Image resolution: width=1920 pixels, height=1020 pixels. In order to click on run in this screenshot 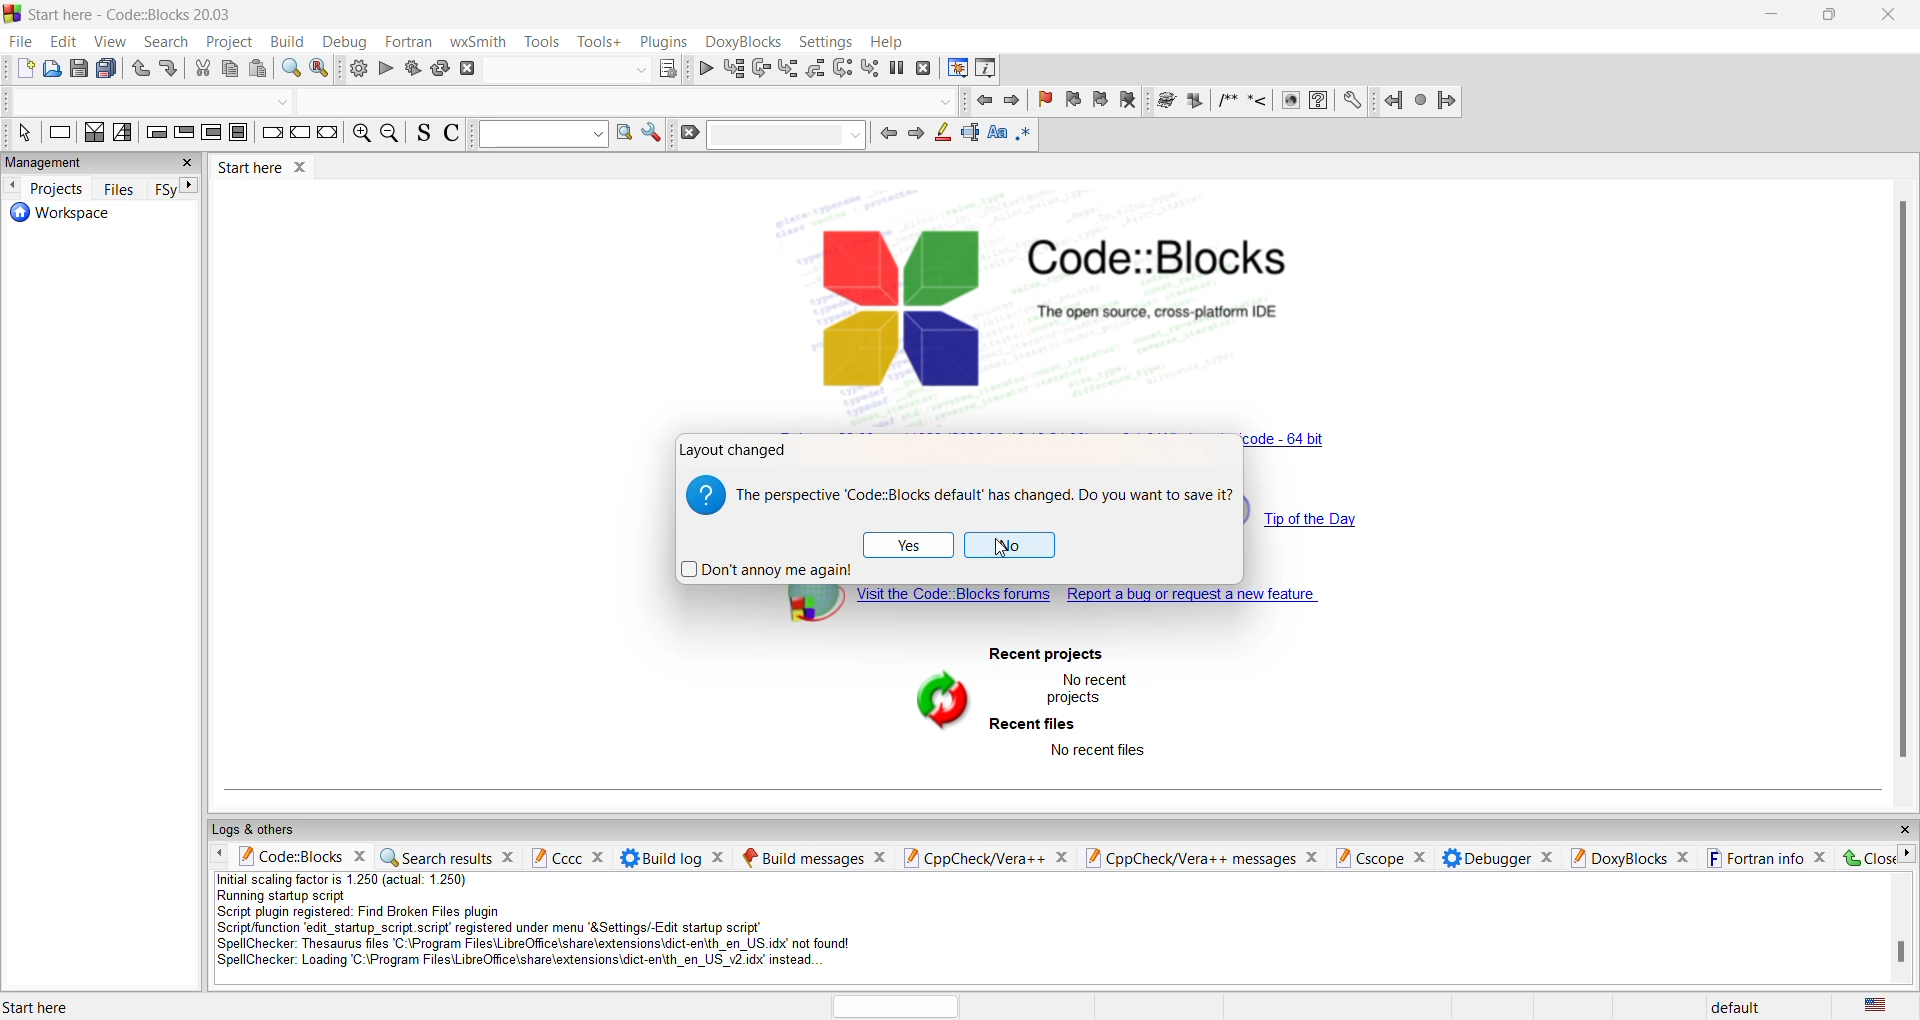, I will do `click(1193, 101)`.